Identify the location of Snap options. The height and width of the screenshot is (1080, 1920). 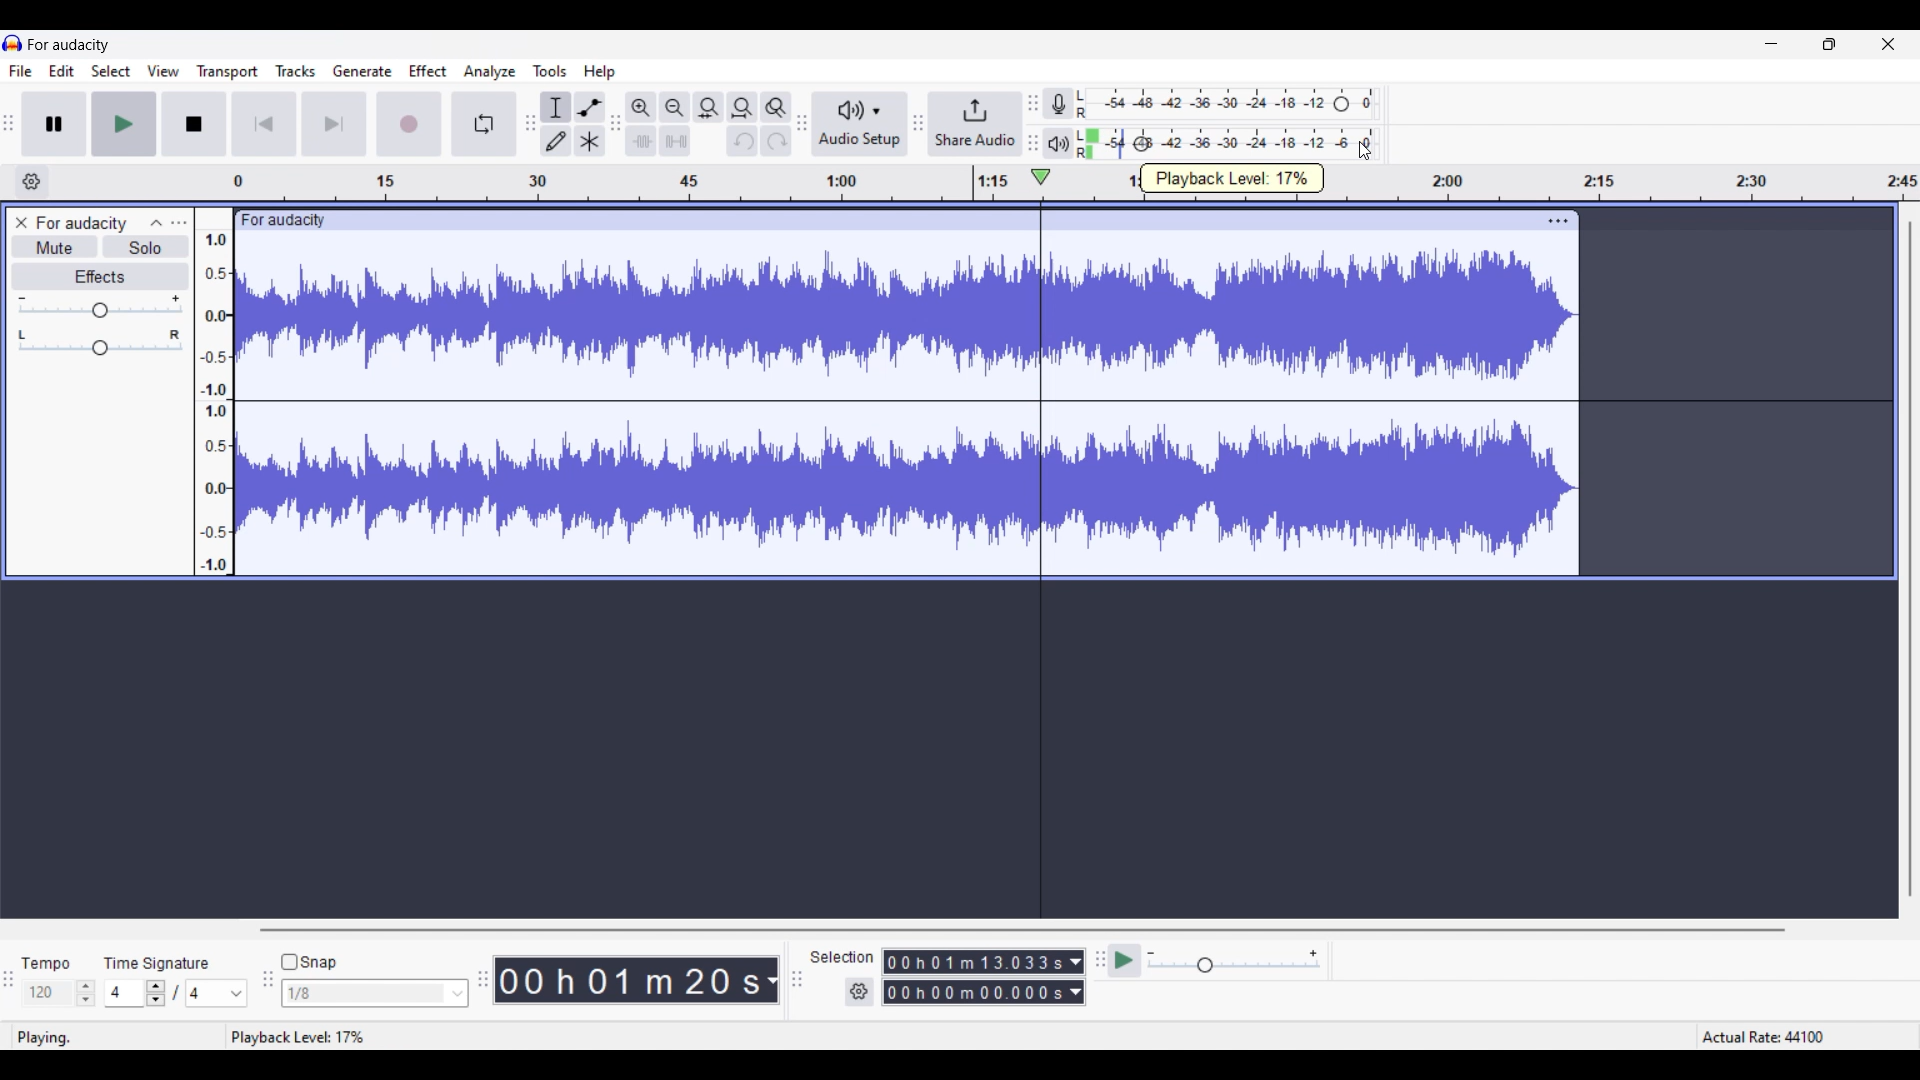
(376, 993).